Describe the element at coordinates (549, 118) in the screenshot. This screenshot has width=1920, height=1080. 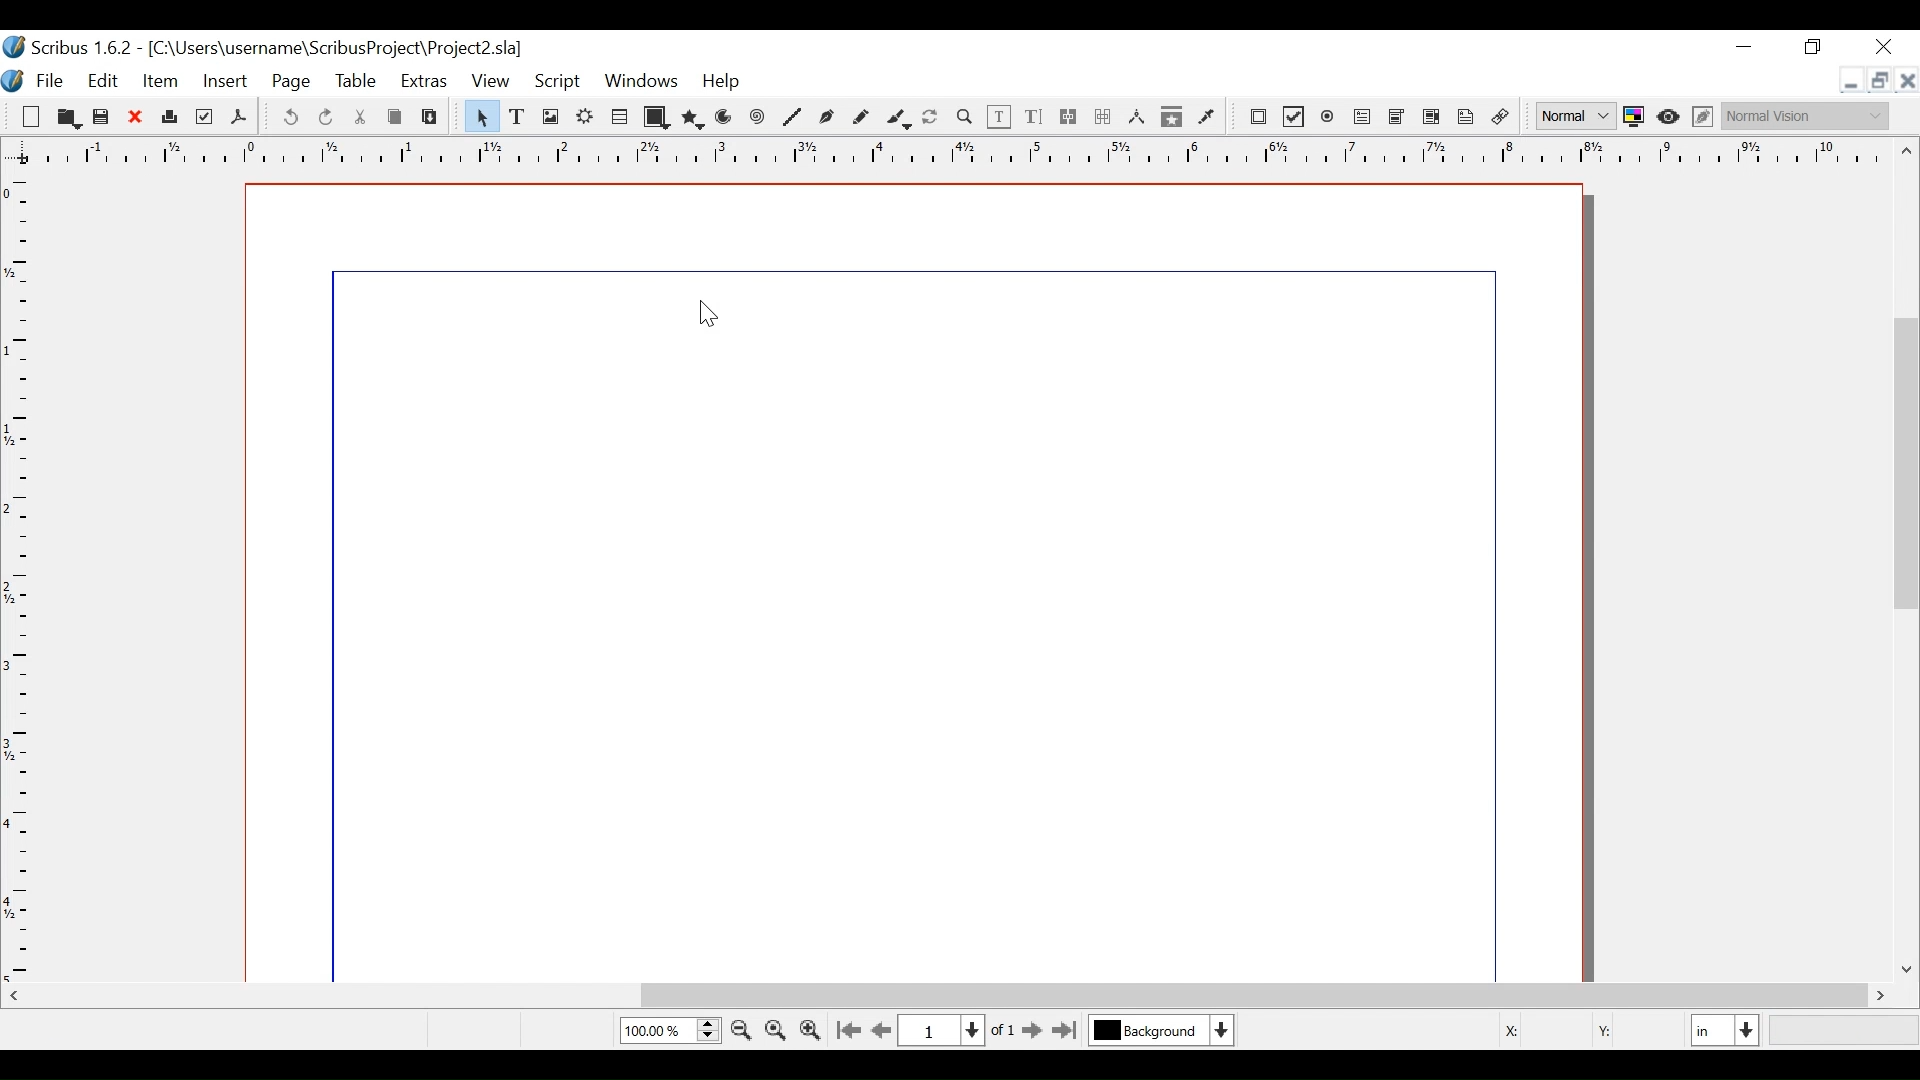
I see `Image Frame` at that location.